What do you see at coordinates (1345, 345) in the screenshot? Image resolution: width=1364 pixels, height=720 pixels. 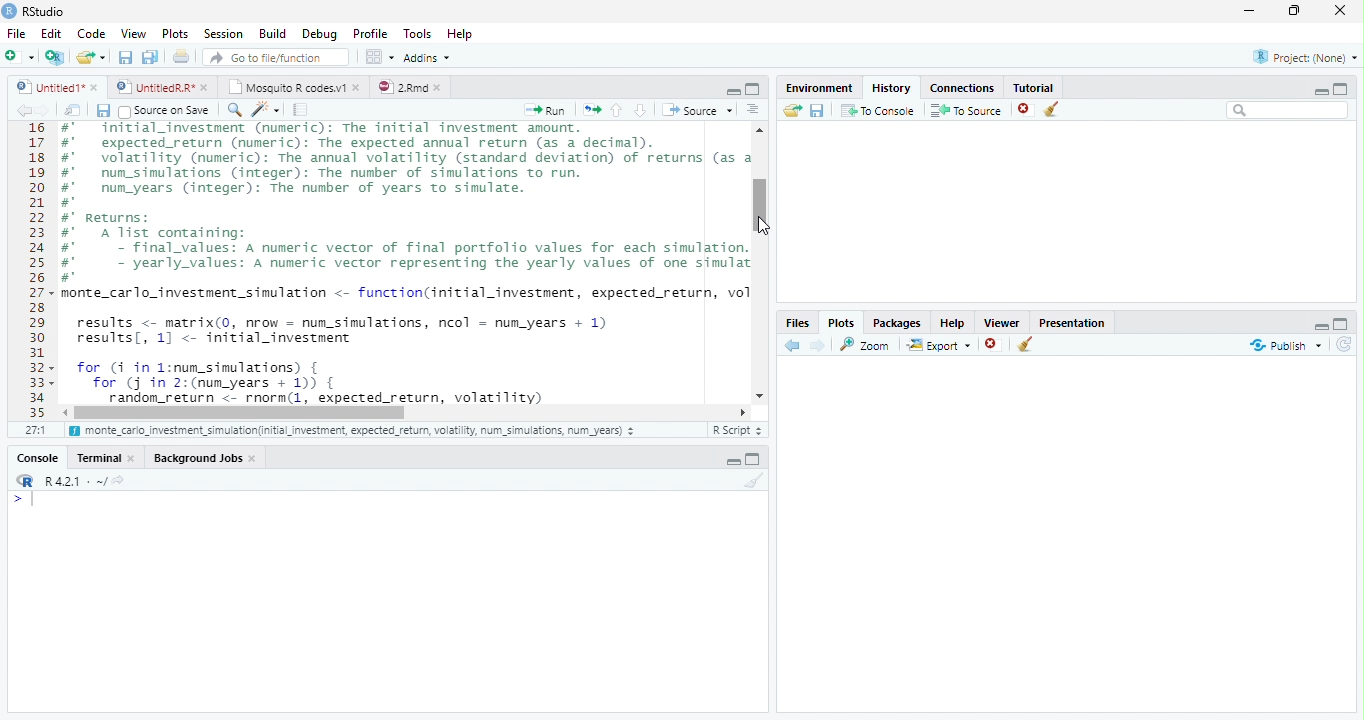 I see `Refresh List` at bounding box center [1345, 345].